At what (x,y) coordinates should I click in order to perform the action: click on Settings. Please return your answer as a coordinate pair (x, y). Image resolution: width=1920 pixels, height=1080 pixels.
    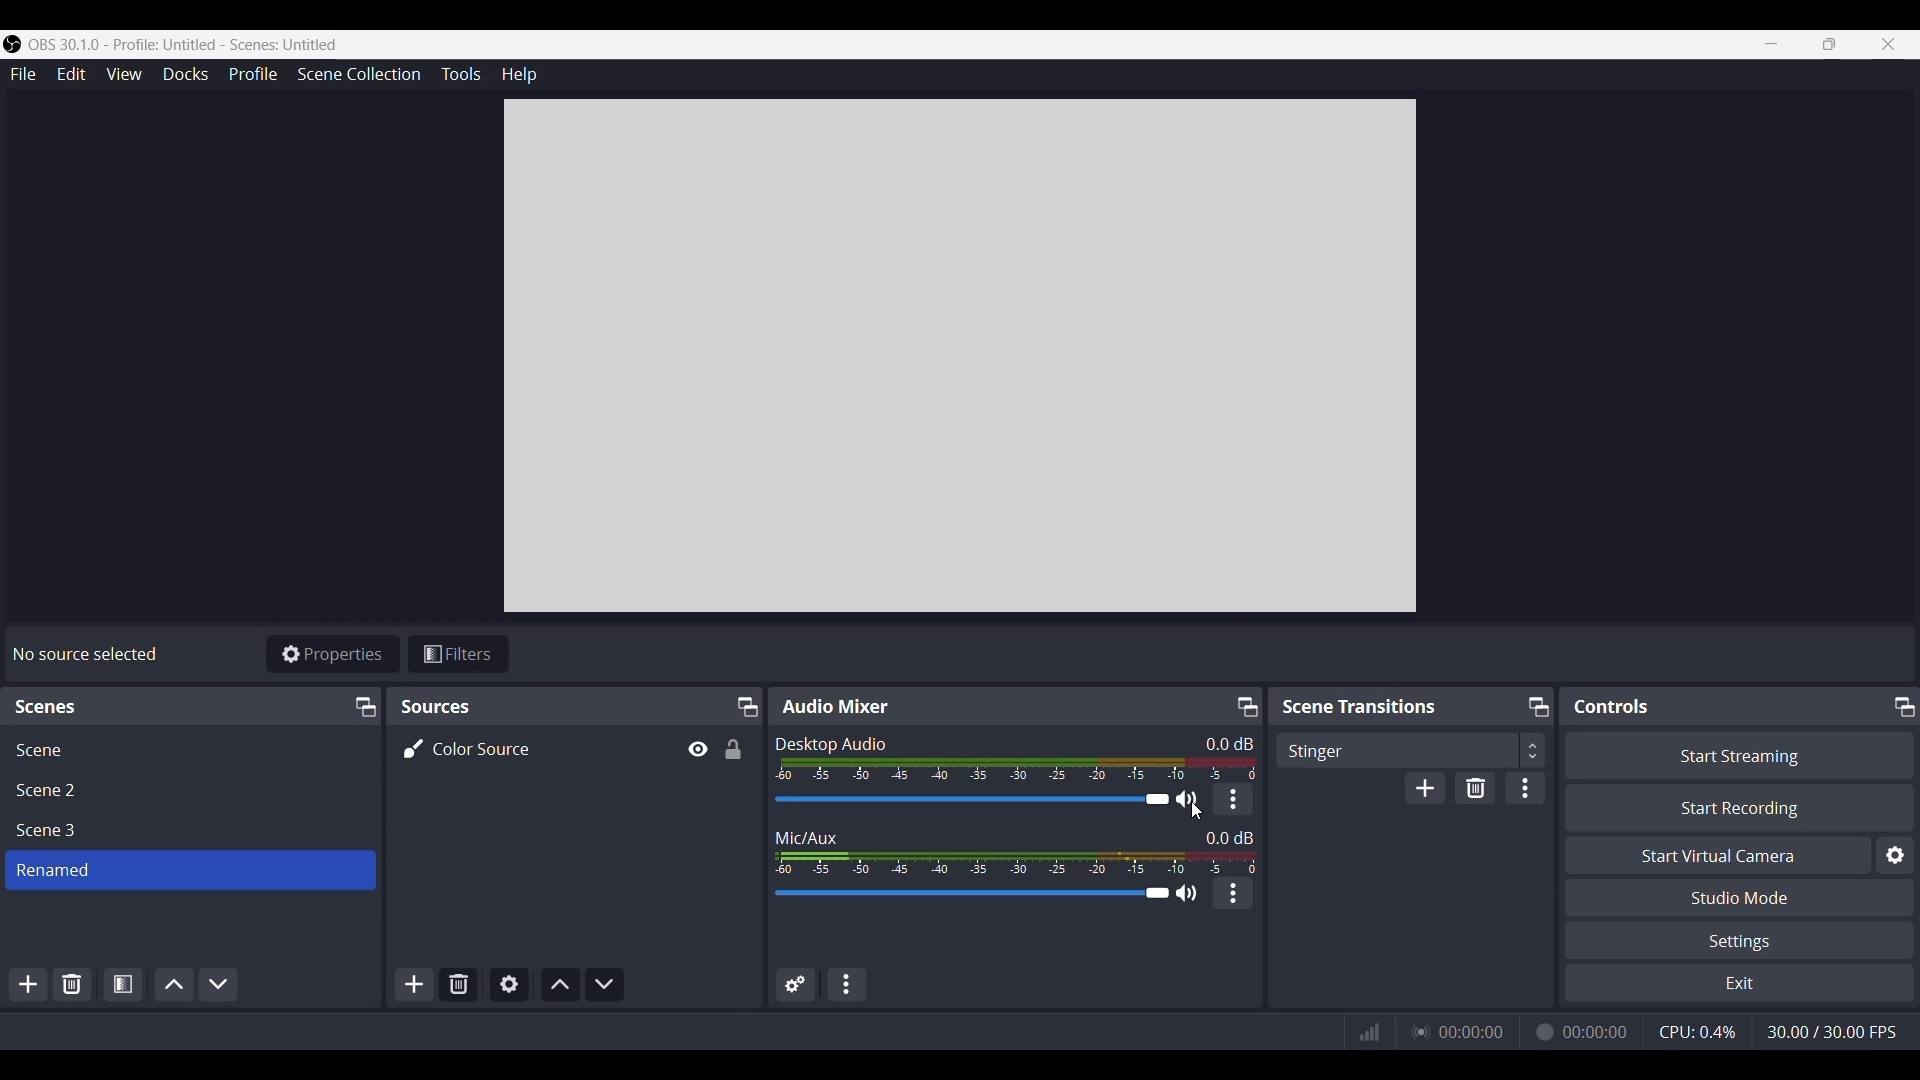
    Looking at the image, I should click on (1739, 940).